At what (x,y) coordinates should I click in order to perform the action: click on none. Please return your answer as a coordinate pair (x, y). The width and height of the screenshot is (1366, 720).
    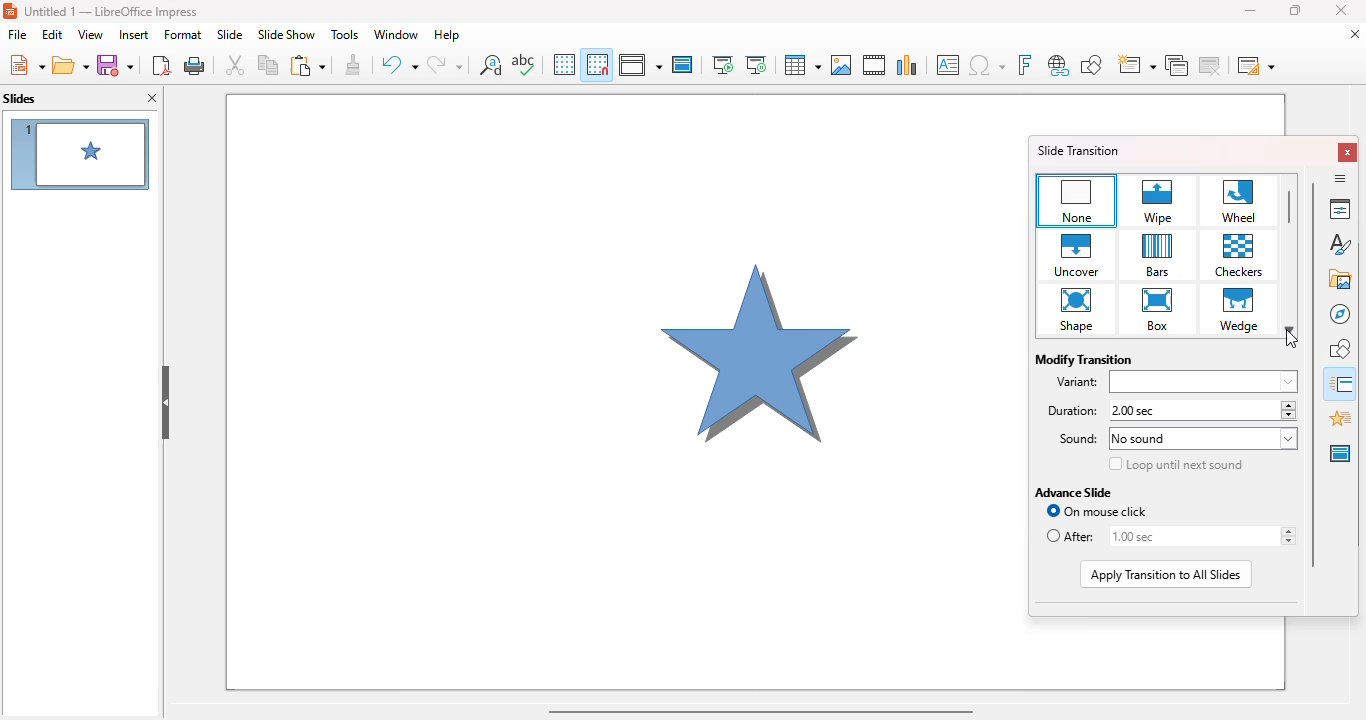
    Looking at the image, I should click on (1077, 200).